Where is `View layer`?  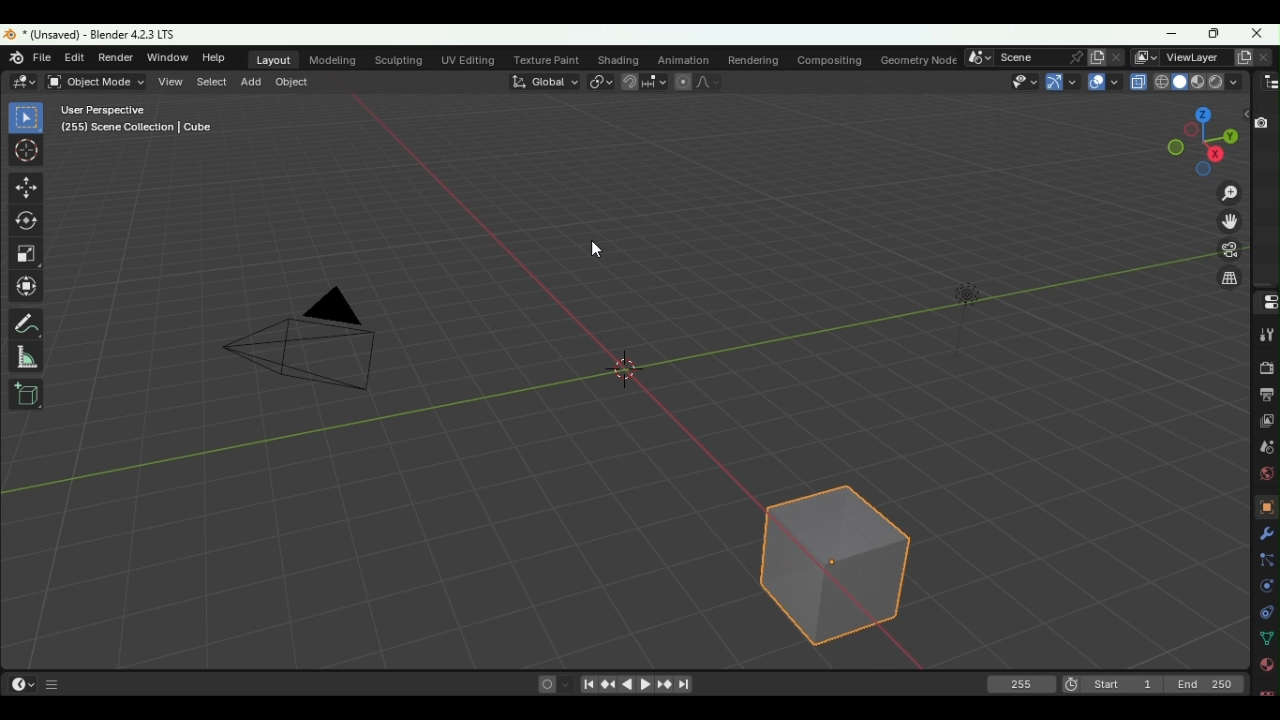 View layer is located at coordinates (1266, 423).